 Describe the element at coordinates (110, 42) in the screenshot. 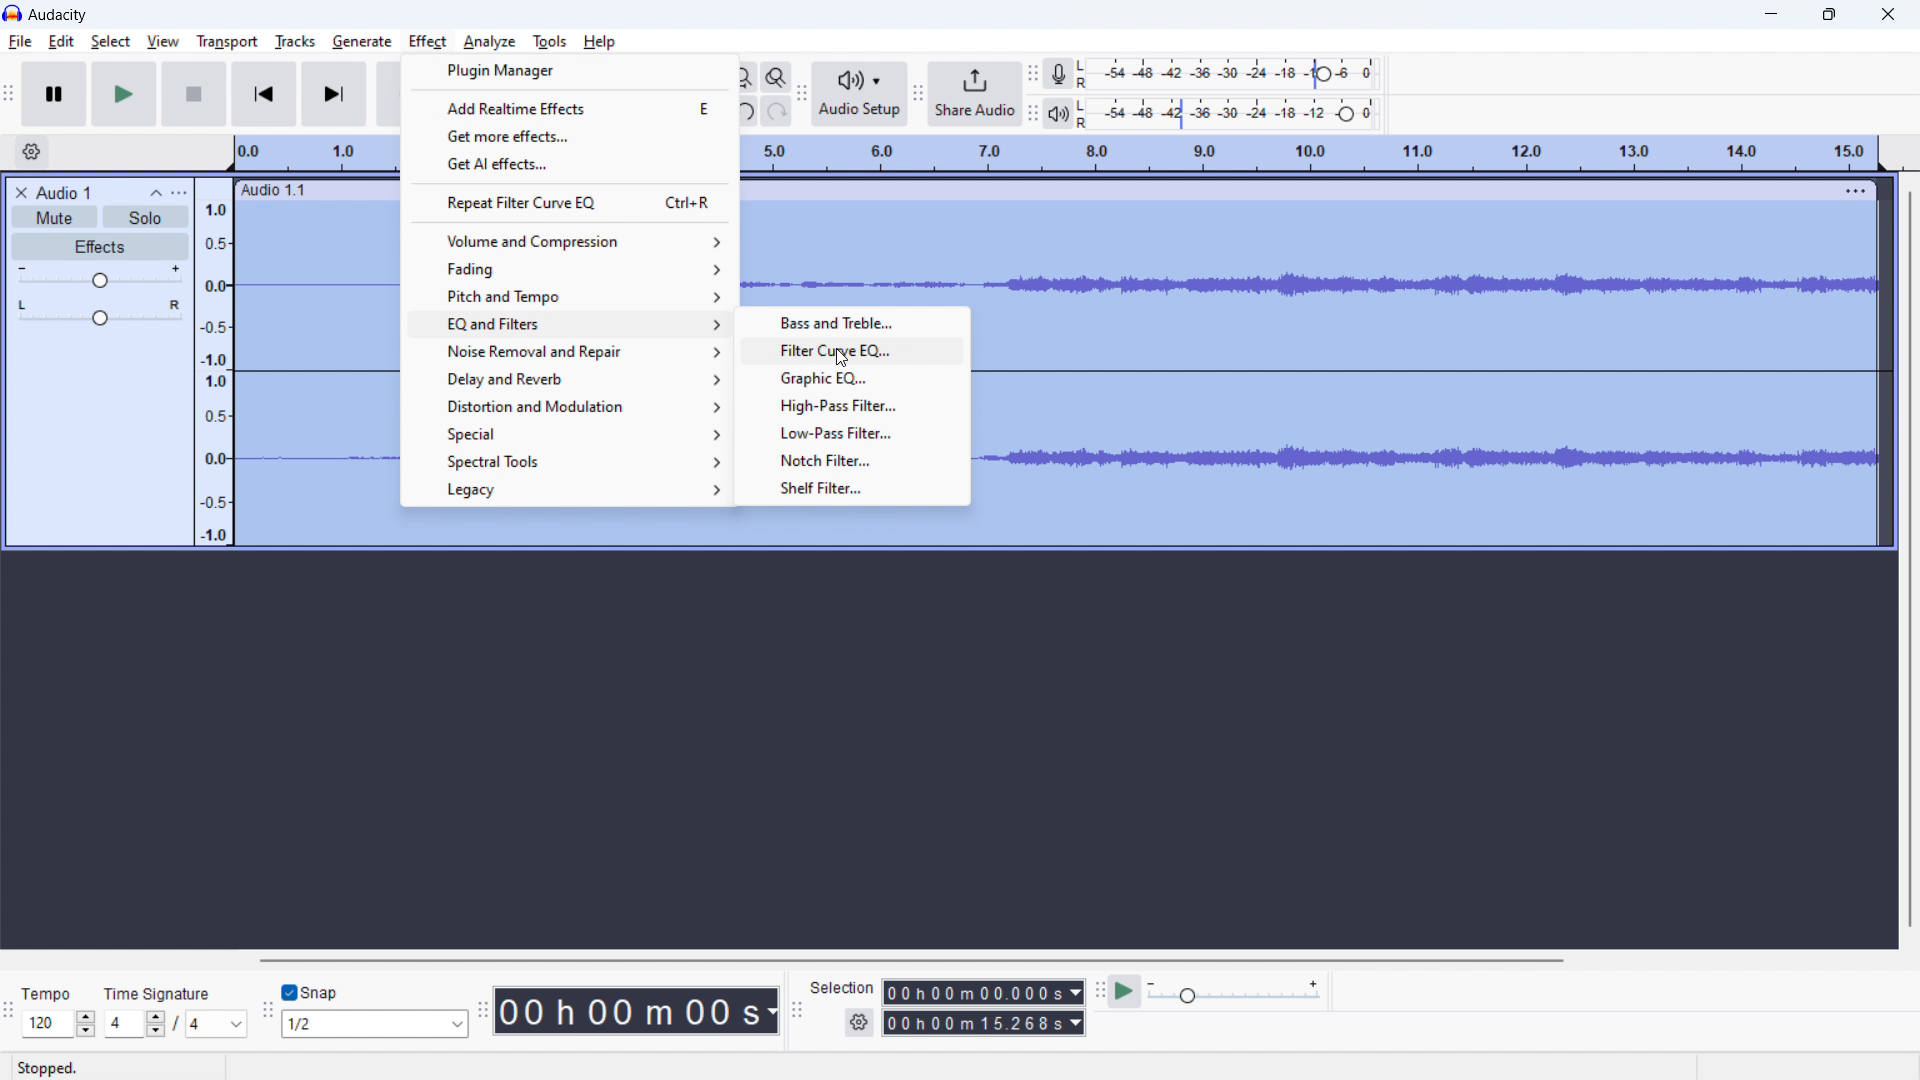

I see `select` at that location.